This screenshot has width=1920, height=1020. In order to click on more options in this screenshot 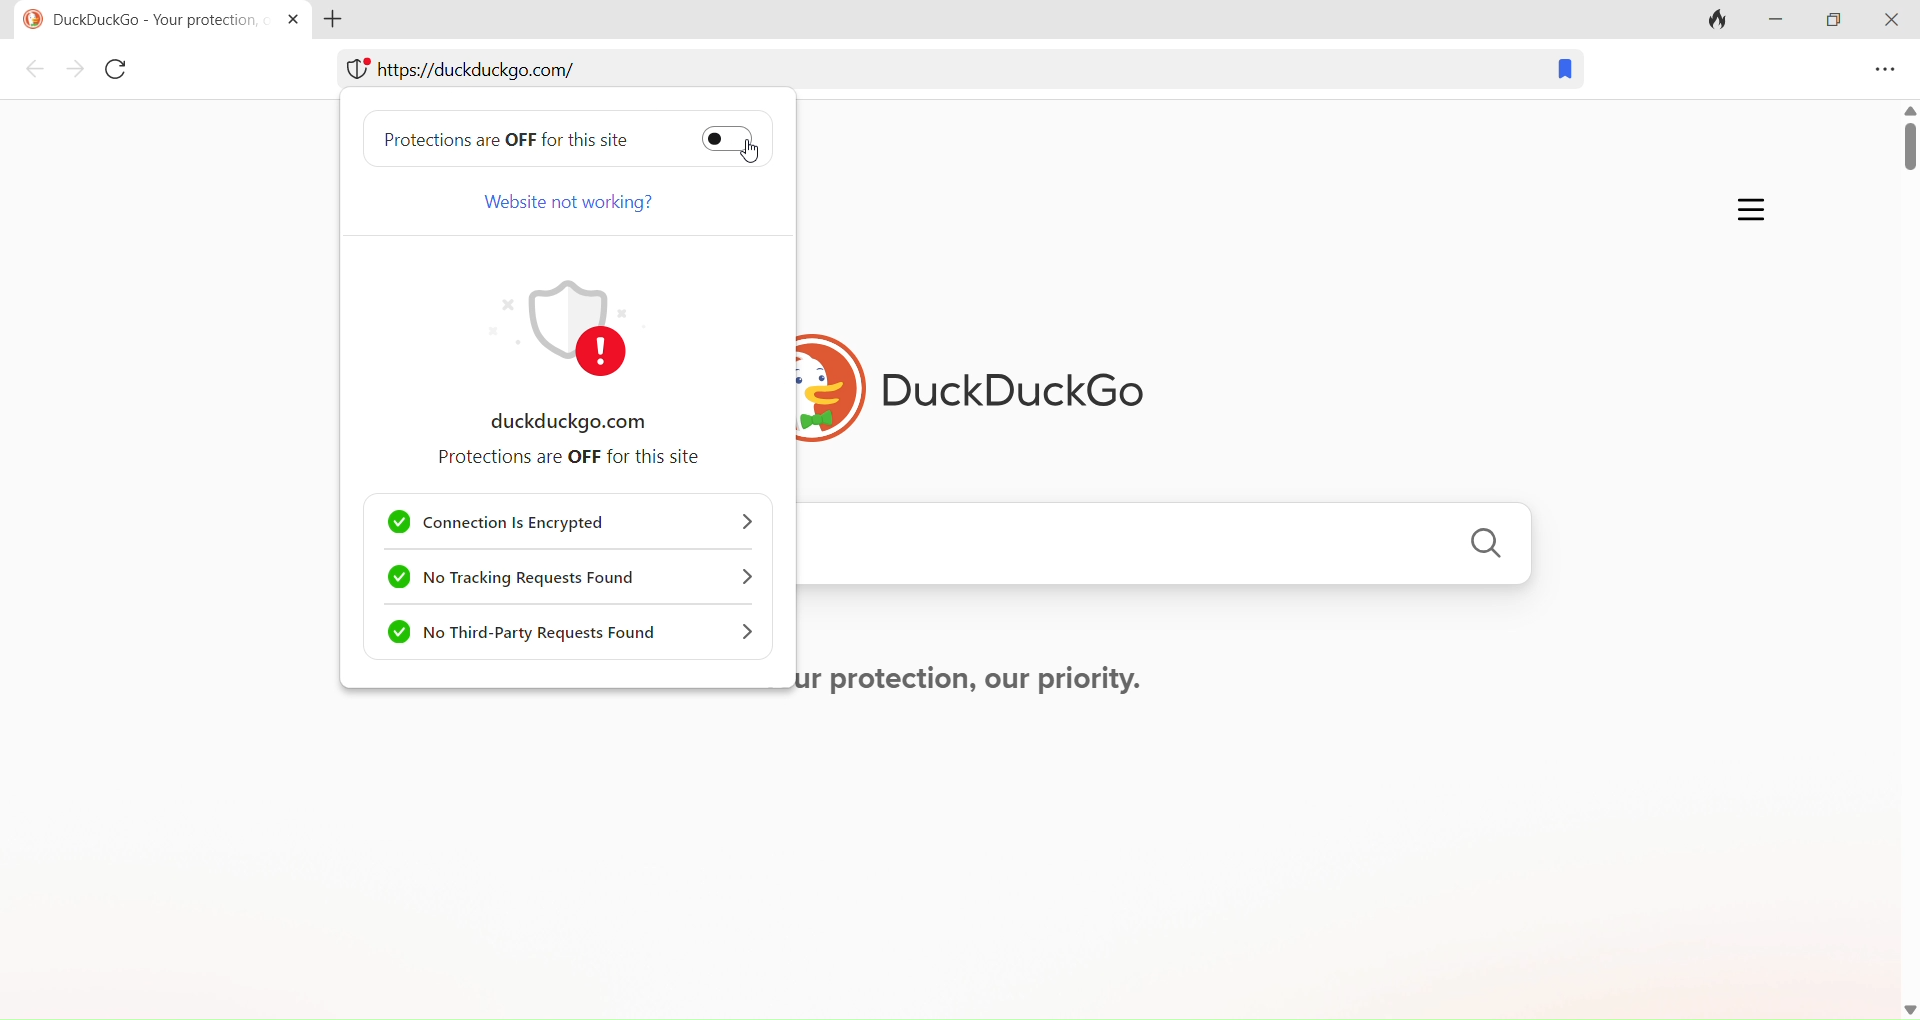, I will do `click(1745, 206)`.